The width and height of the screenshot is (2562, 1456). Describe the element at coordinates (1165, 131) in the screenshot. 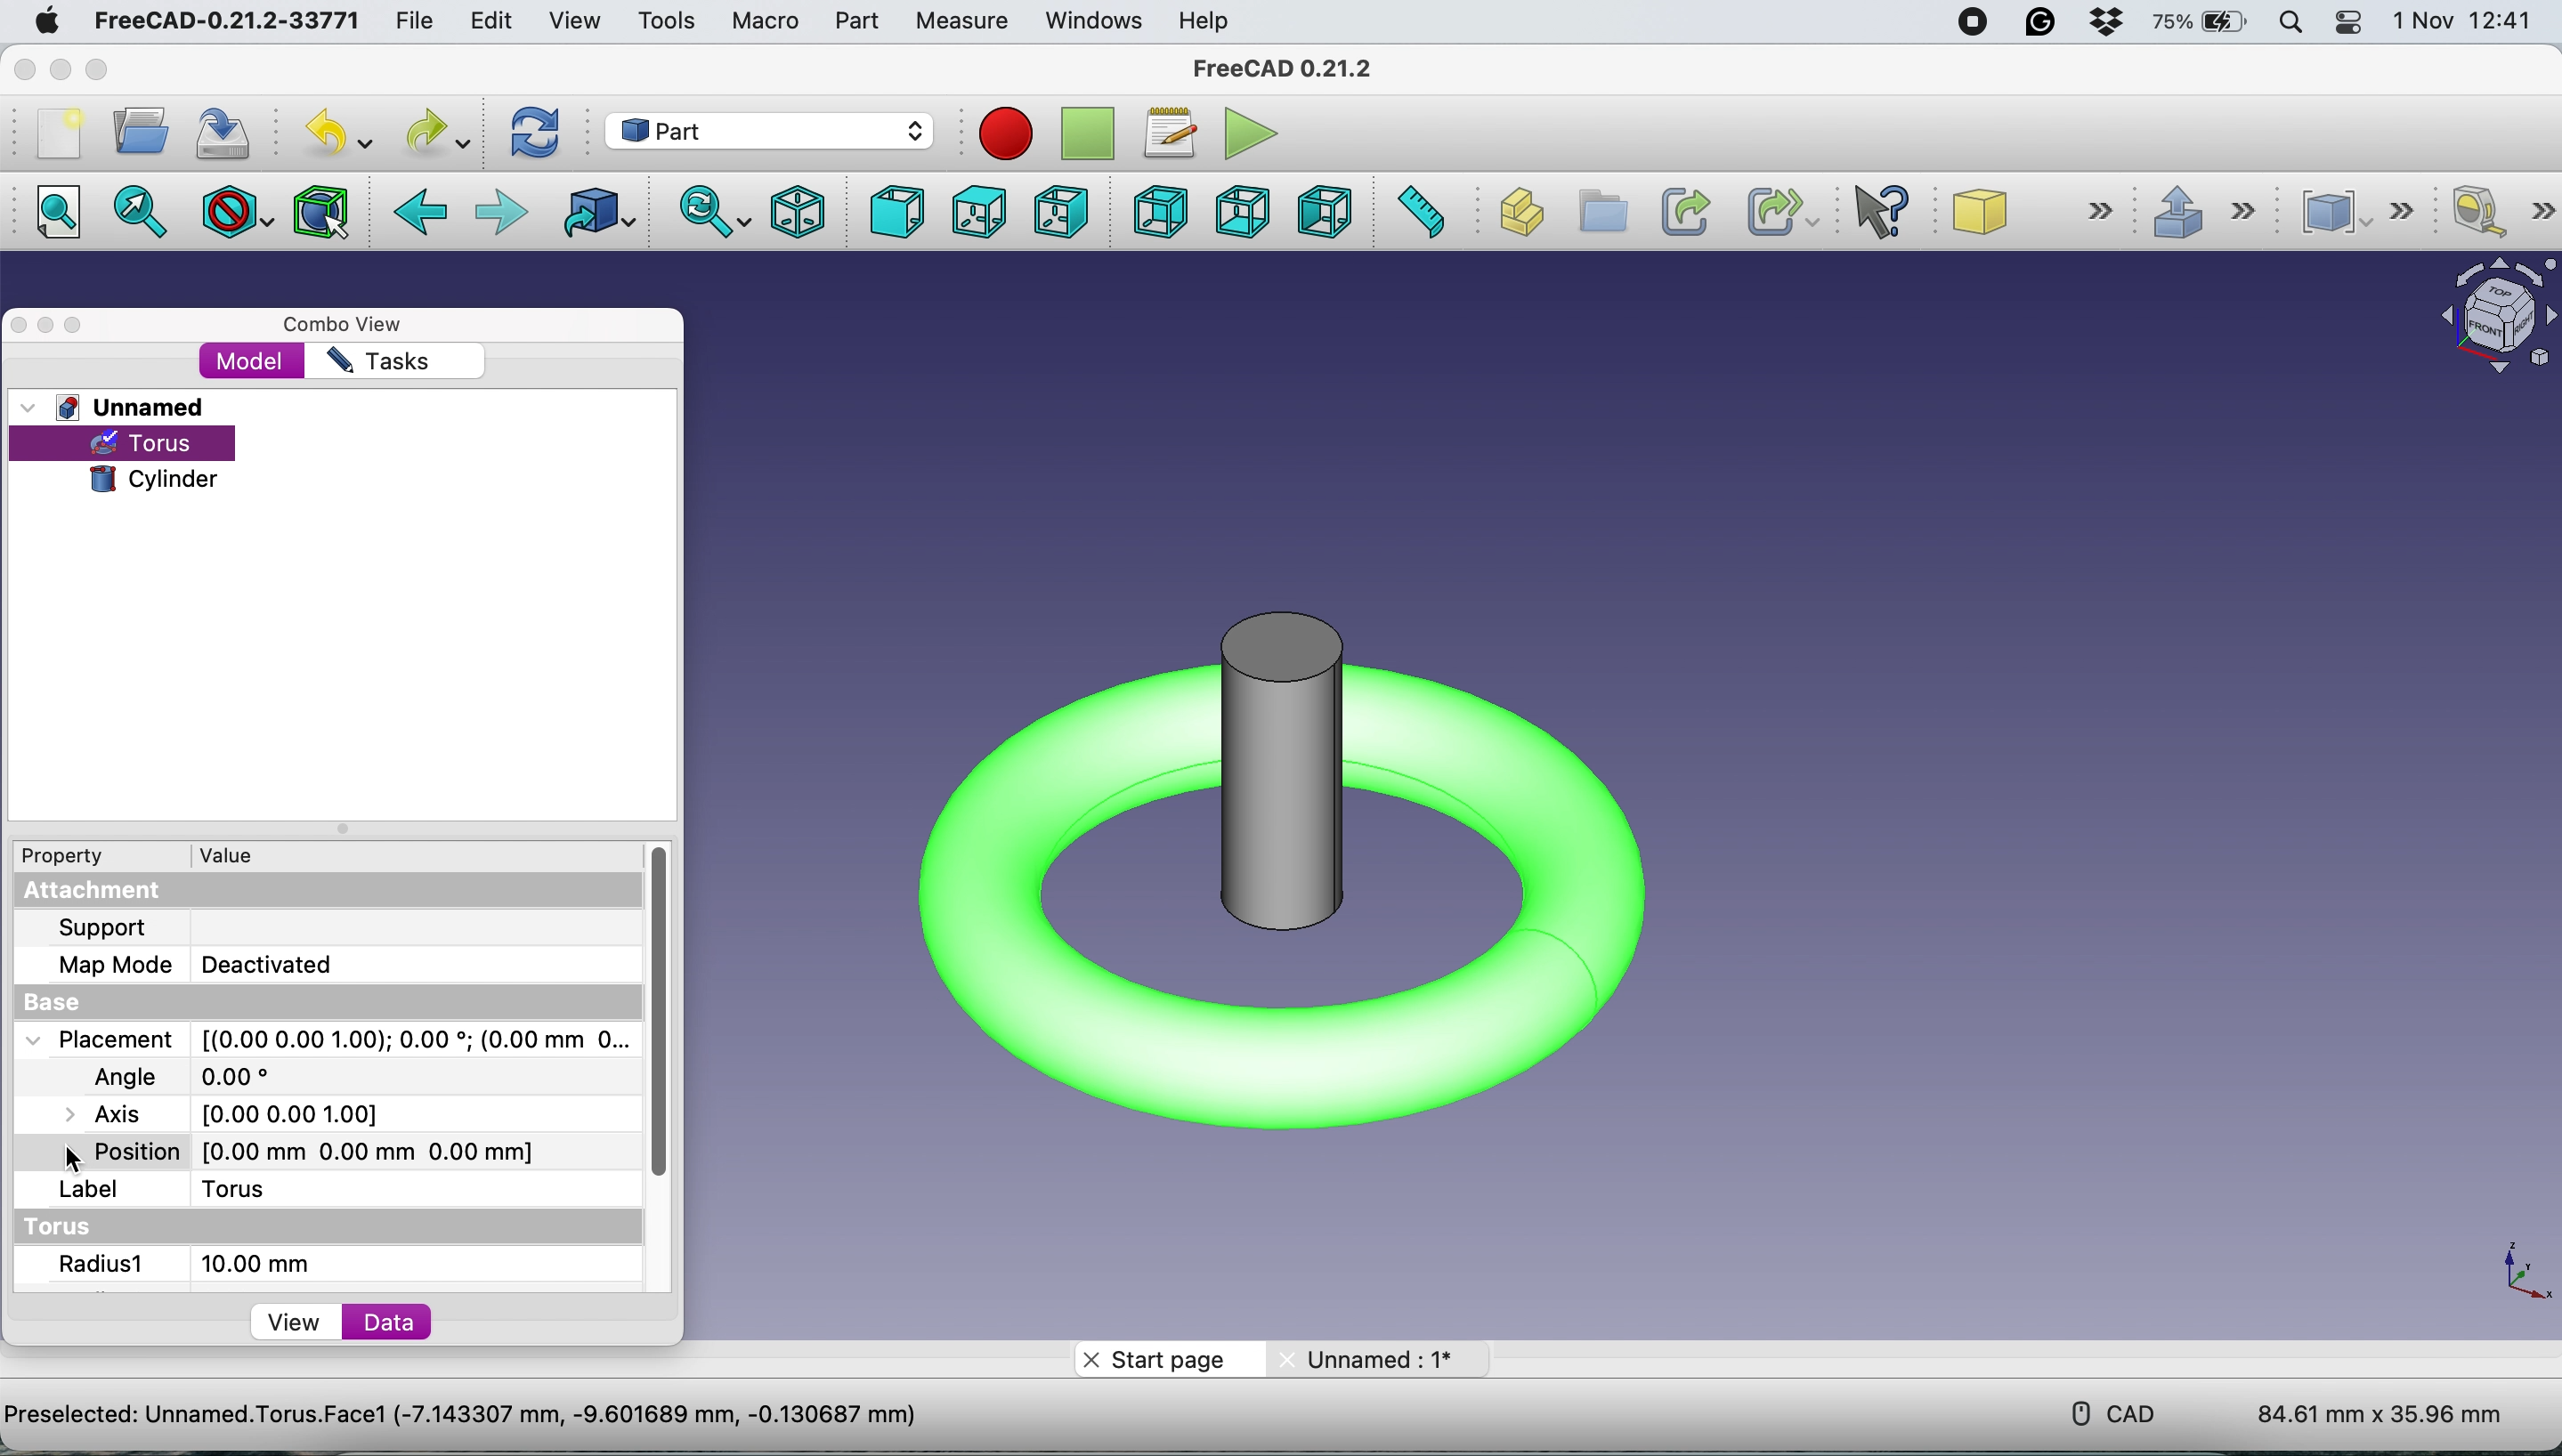

I see `macros` at that location.